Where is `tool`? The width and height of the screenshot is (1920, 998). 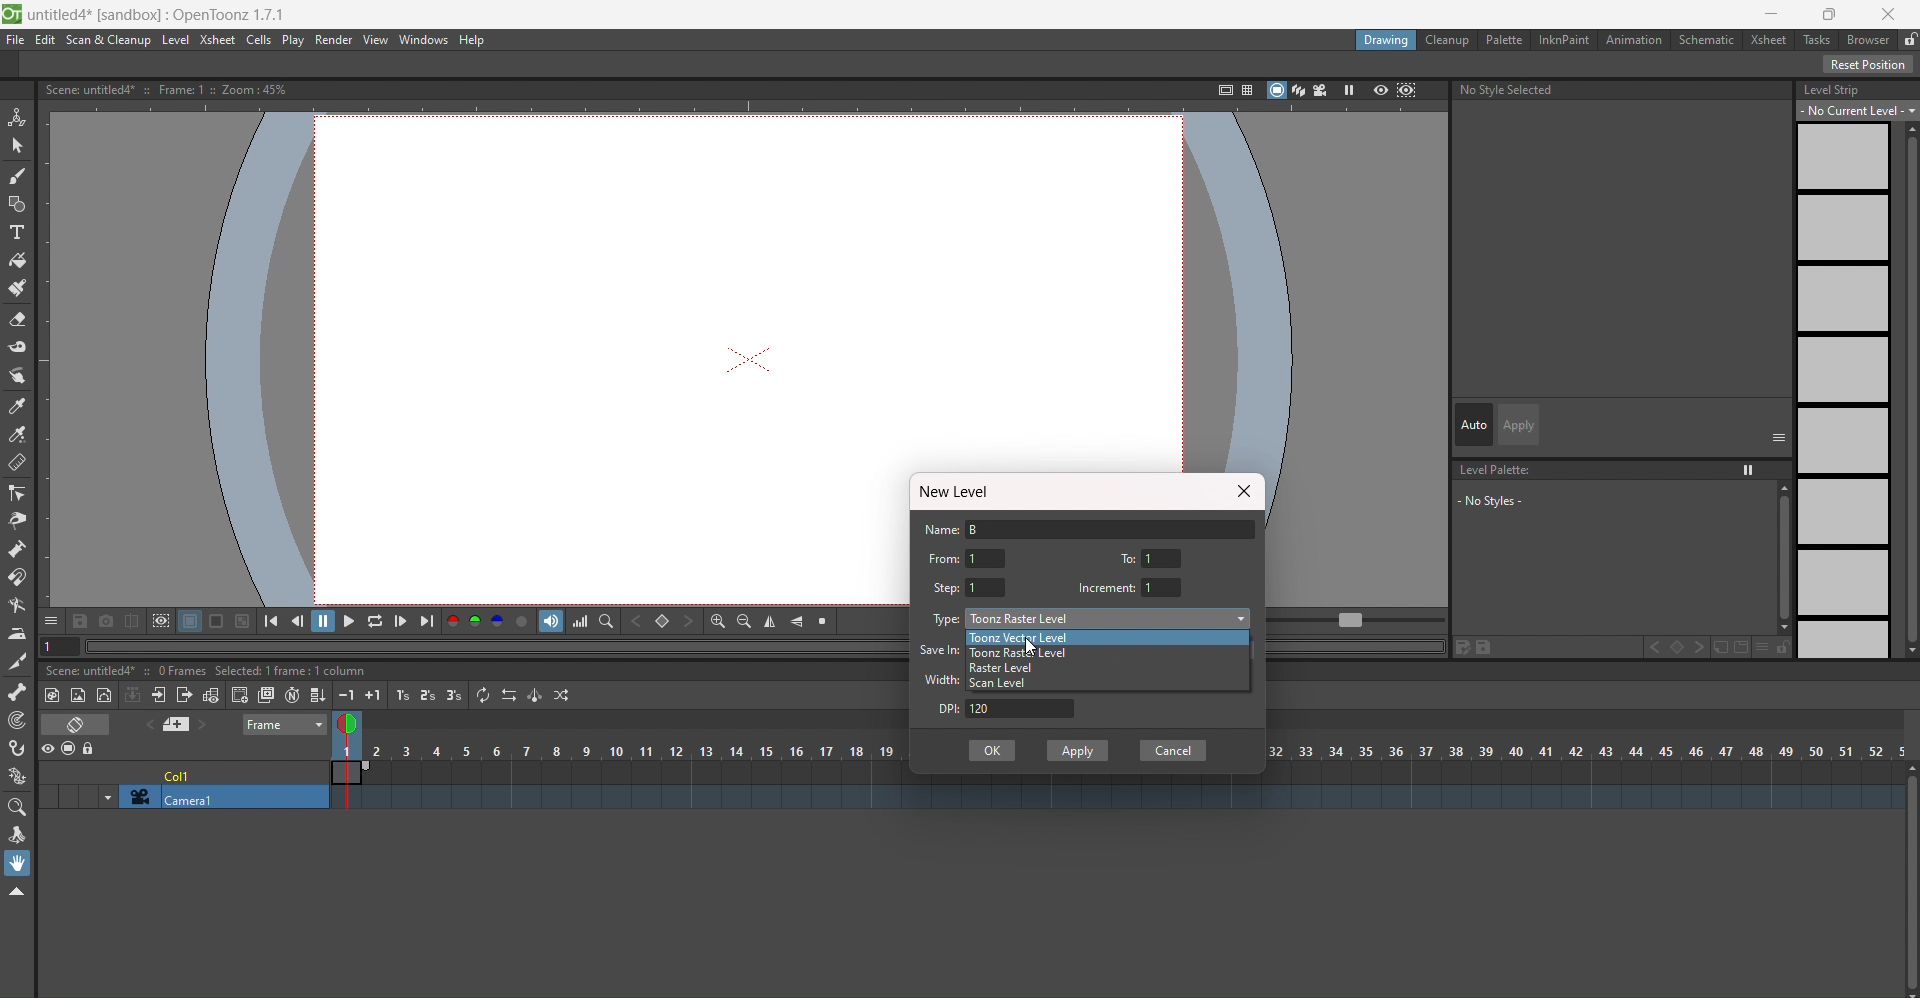 tool is located at coordinates (243, 620).